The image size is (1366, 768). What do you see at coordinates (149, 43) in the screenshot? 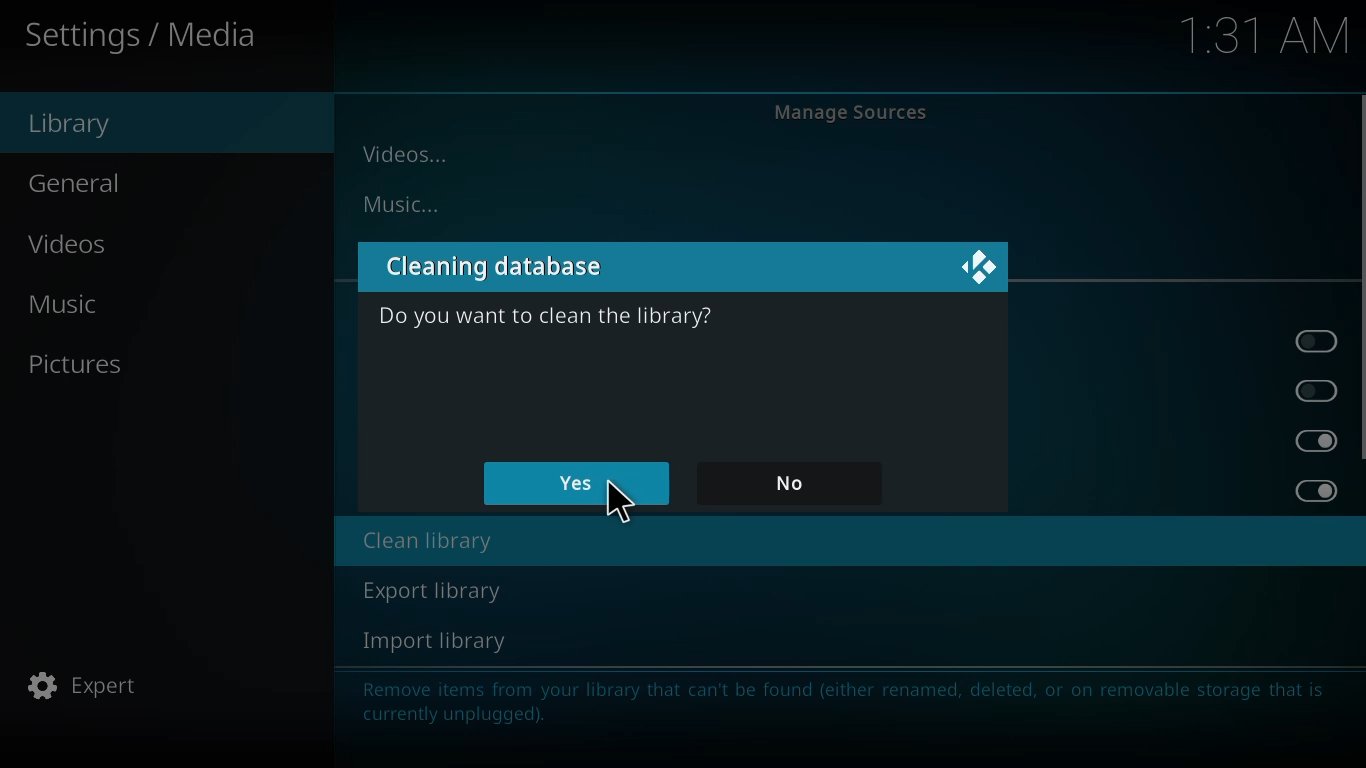
I see `Settings / Media` at bounding box center [149, 43].